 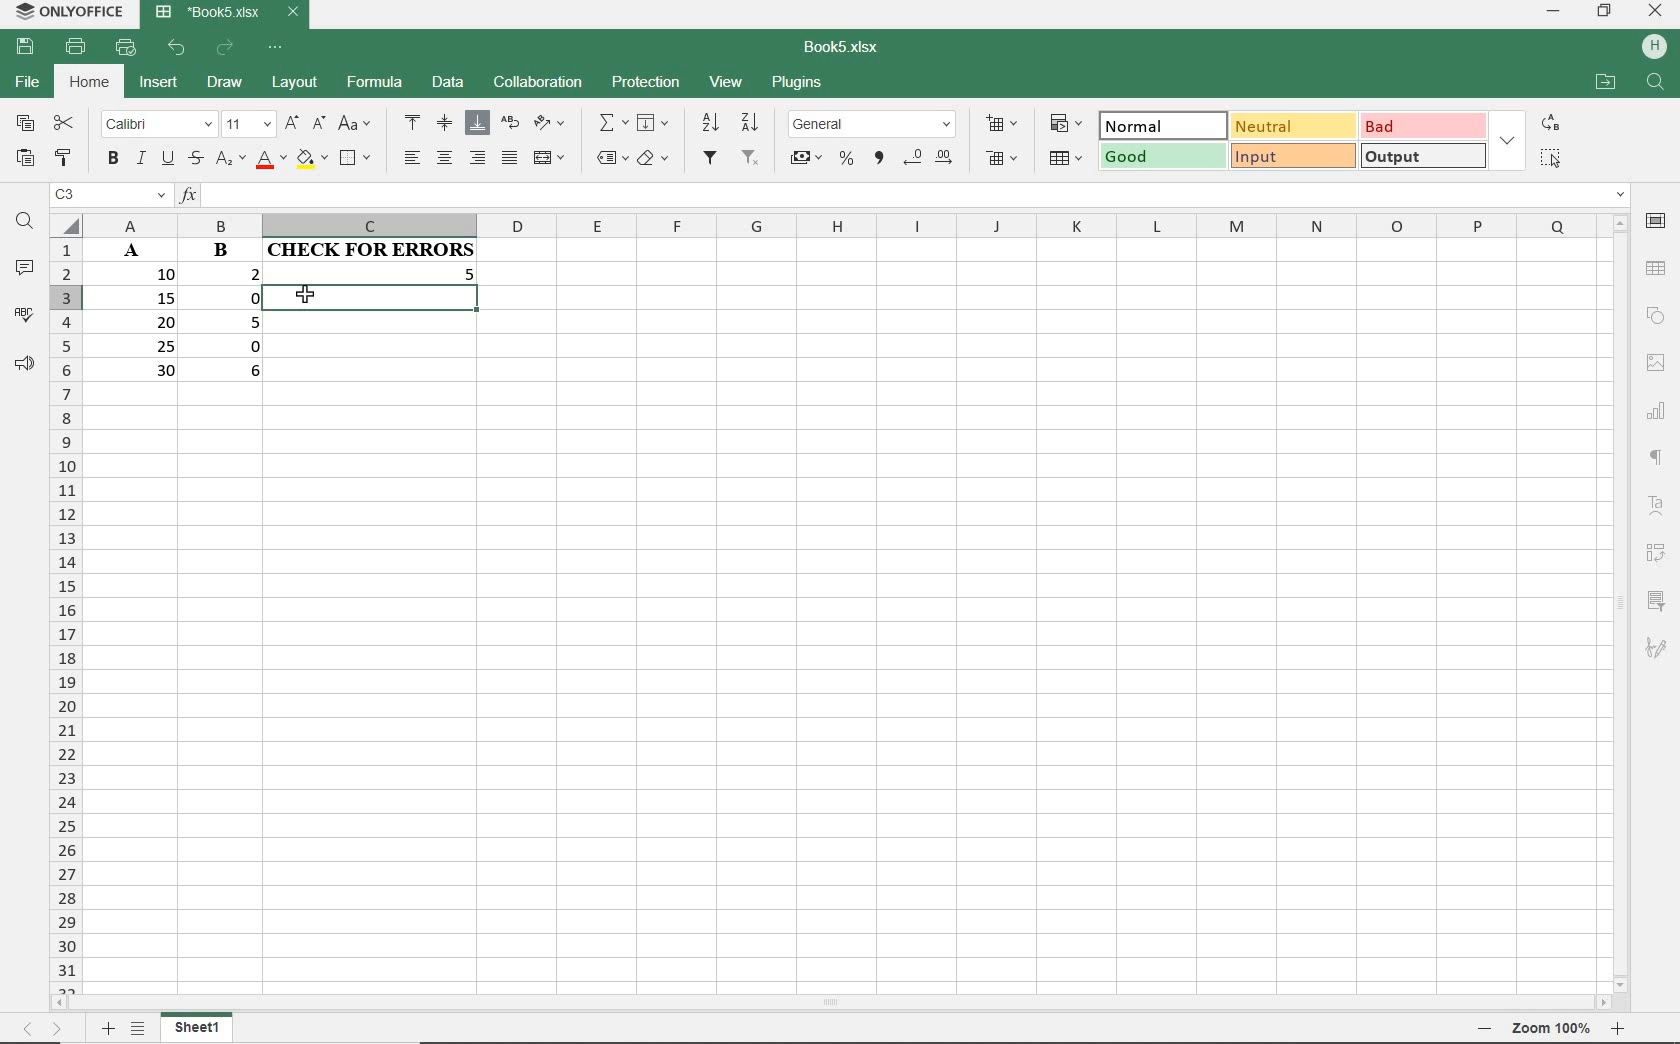 What do you see at coordinates (1657, 647) in the screenshot?
I see `SIGNATURE` at bounding box center [1657, 647].